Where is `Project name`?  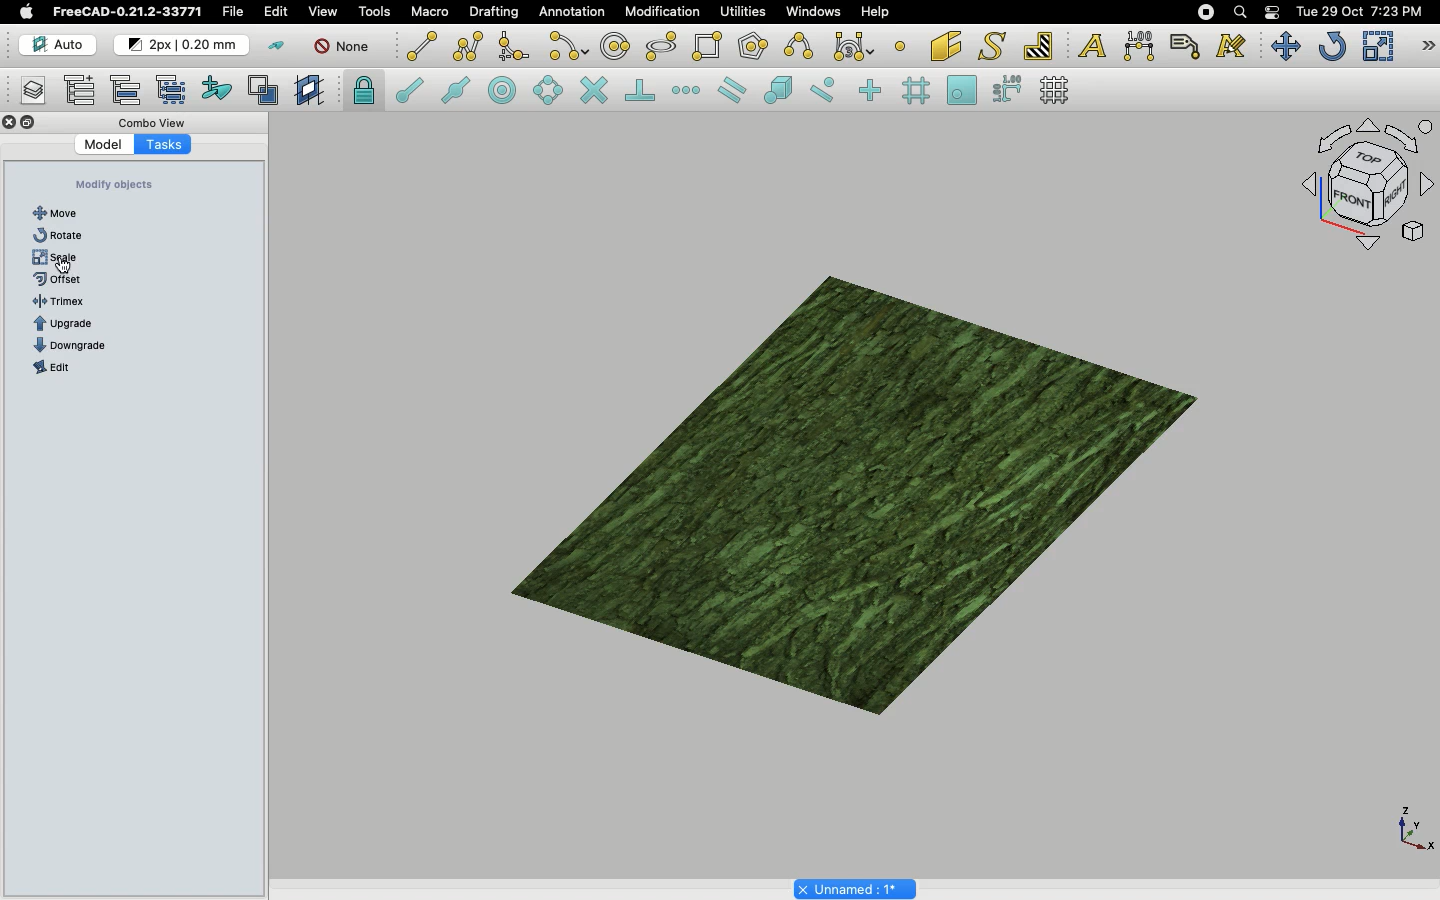 Project name is located at coordinates (855, 888).